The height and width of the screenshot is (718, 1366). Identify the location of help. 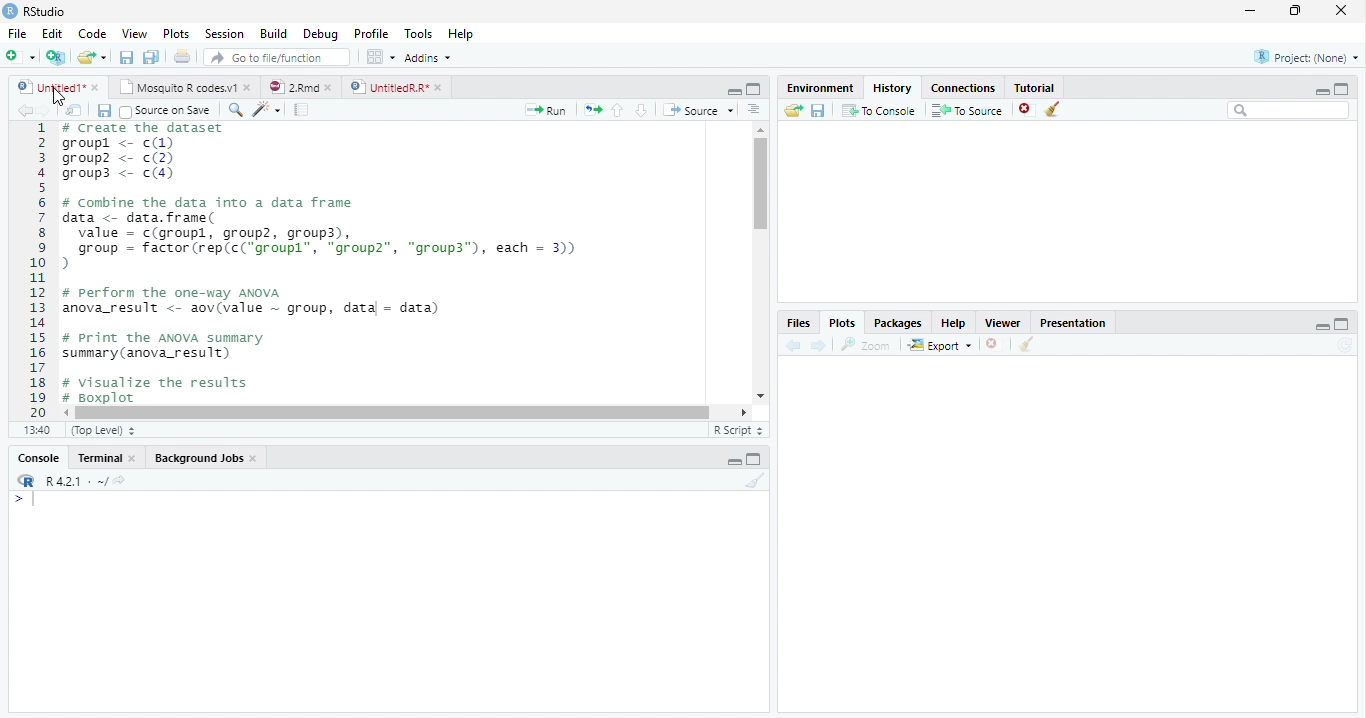
(954, 323).